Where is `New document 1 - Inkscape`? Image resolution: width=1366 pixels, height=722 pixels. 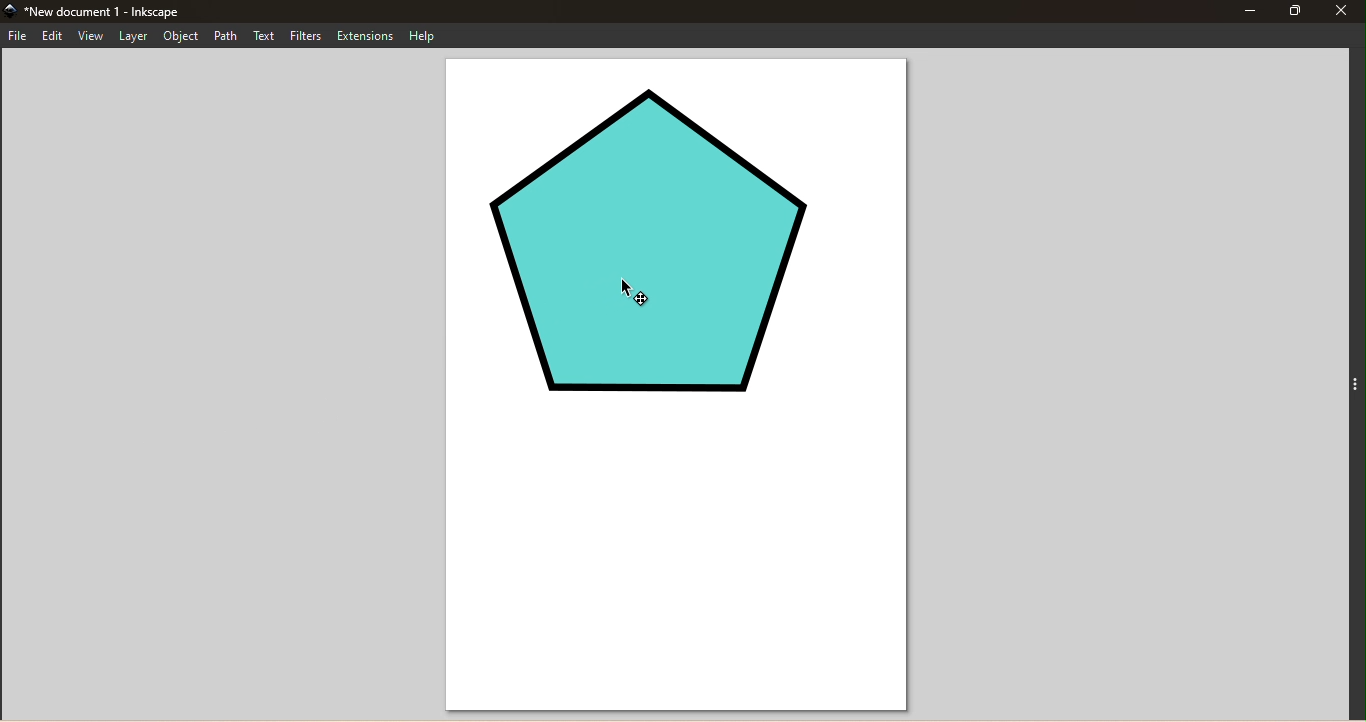 New document 1 - Inkscape is located at coordinates (109, 11).